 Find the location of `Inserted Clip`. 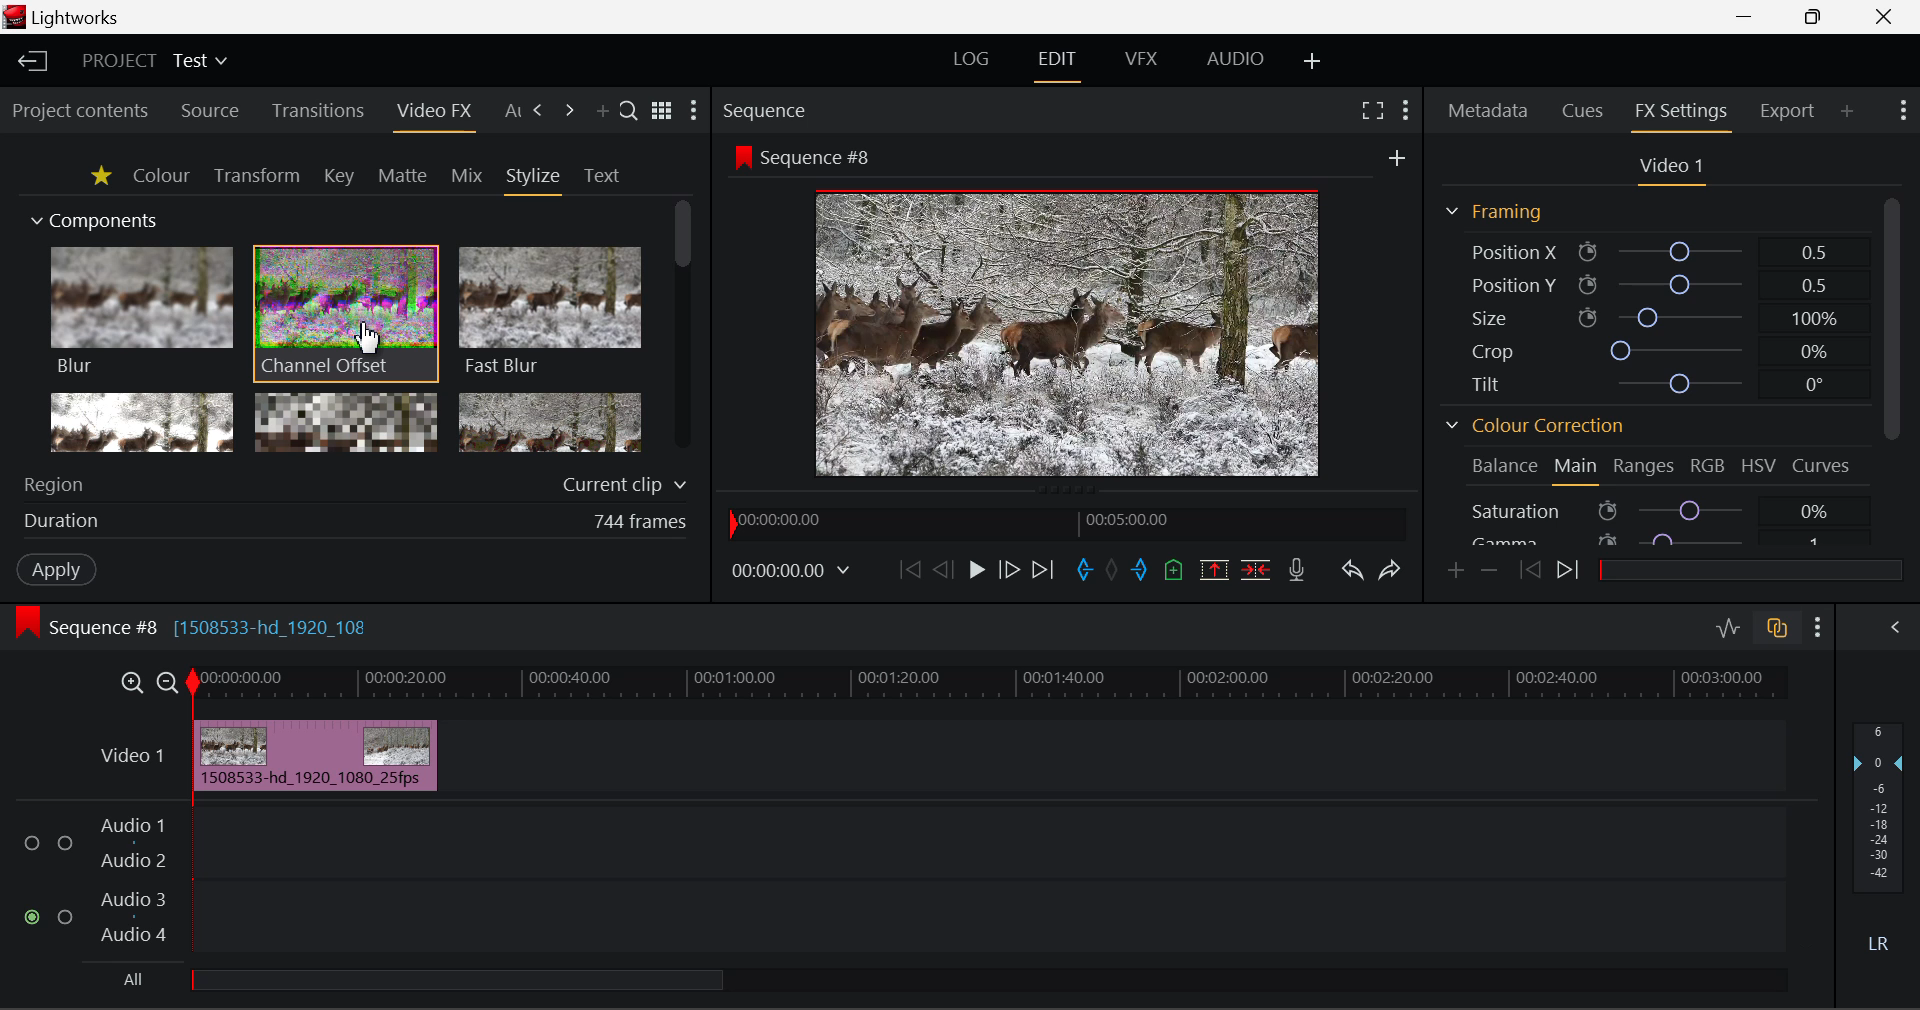

Inserted Clip is located at coordinates (316, 757).